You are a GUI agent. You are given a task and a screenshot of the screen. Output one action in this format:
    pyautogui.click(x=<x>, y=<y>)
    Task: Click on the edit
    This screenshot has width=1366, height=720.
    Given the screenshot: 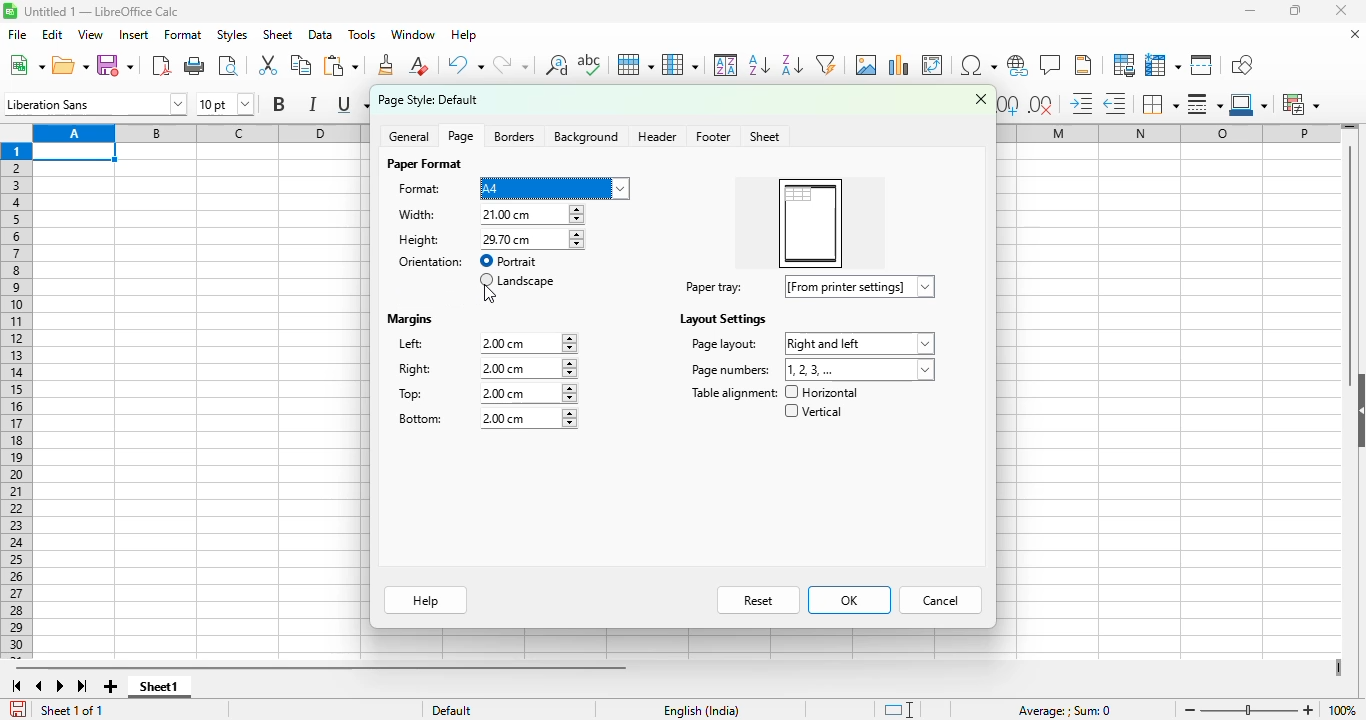 What is the action you would take?
    pyautogui.click(x=52, y=35)
    